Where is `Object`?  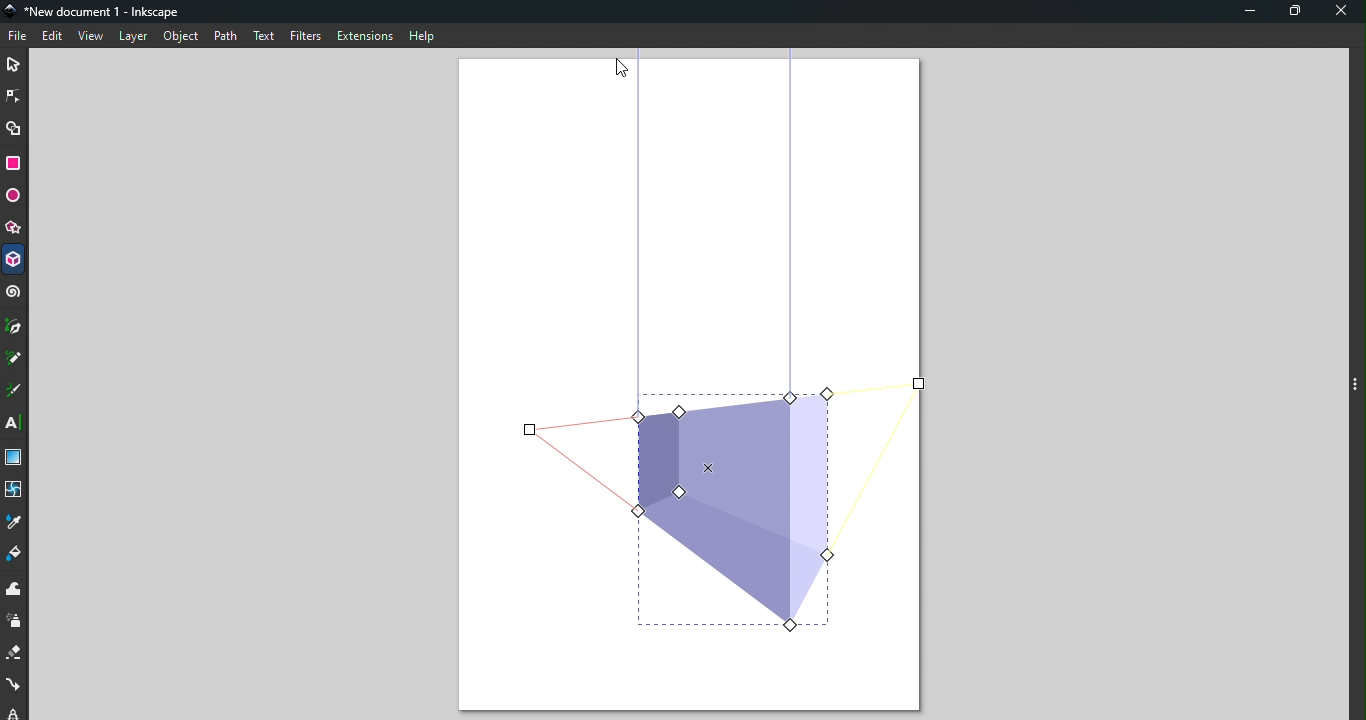
Object is located at coordinates (178, 39).